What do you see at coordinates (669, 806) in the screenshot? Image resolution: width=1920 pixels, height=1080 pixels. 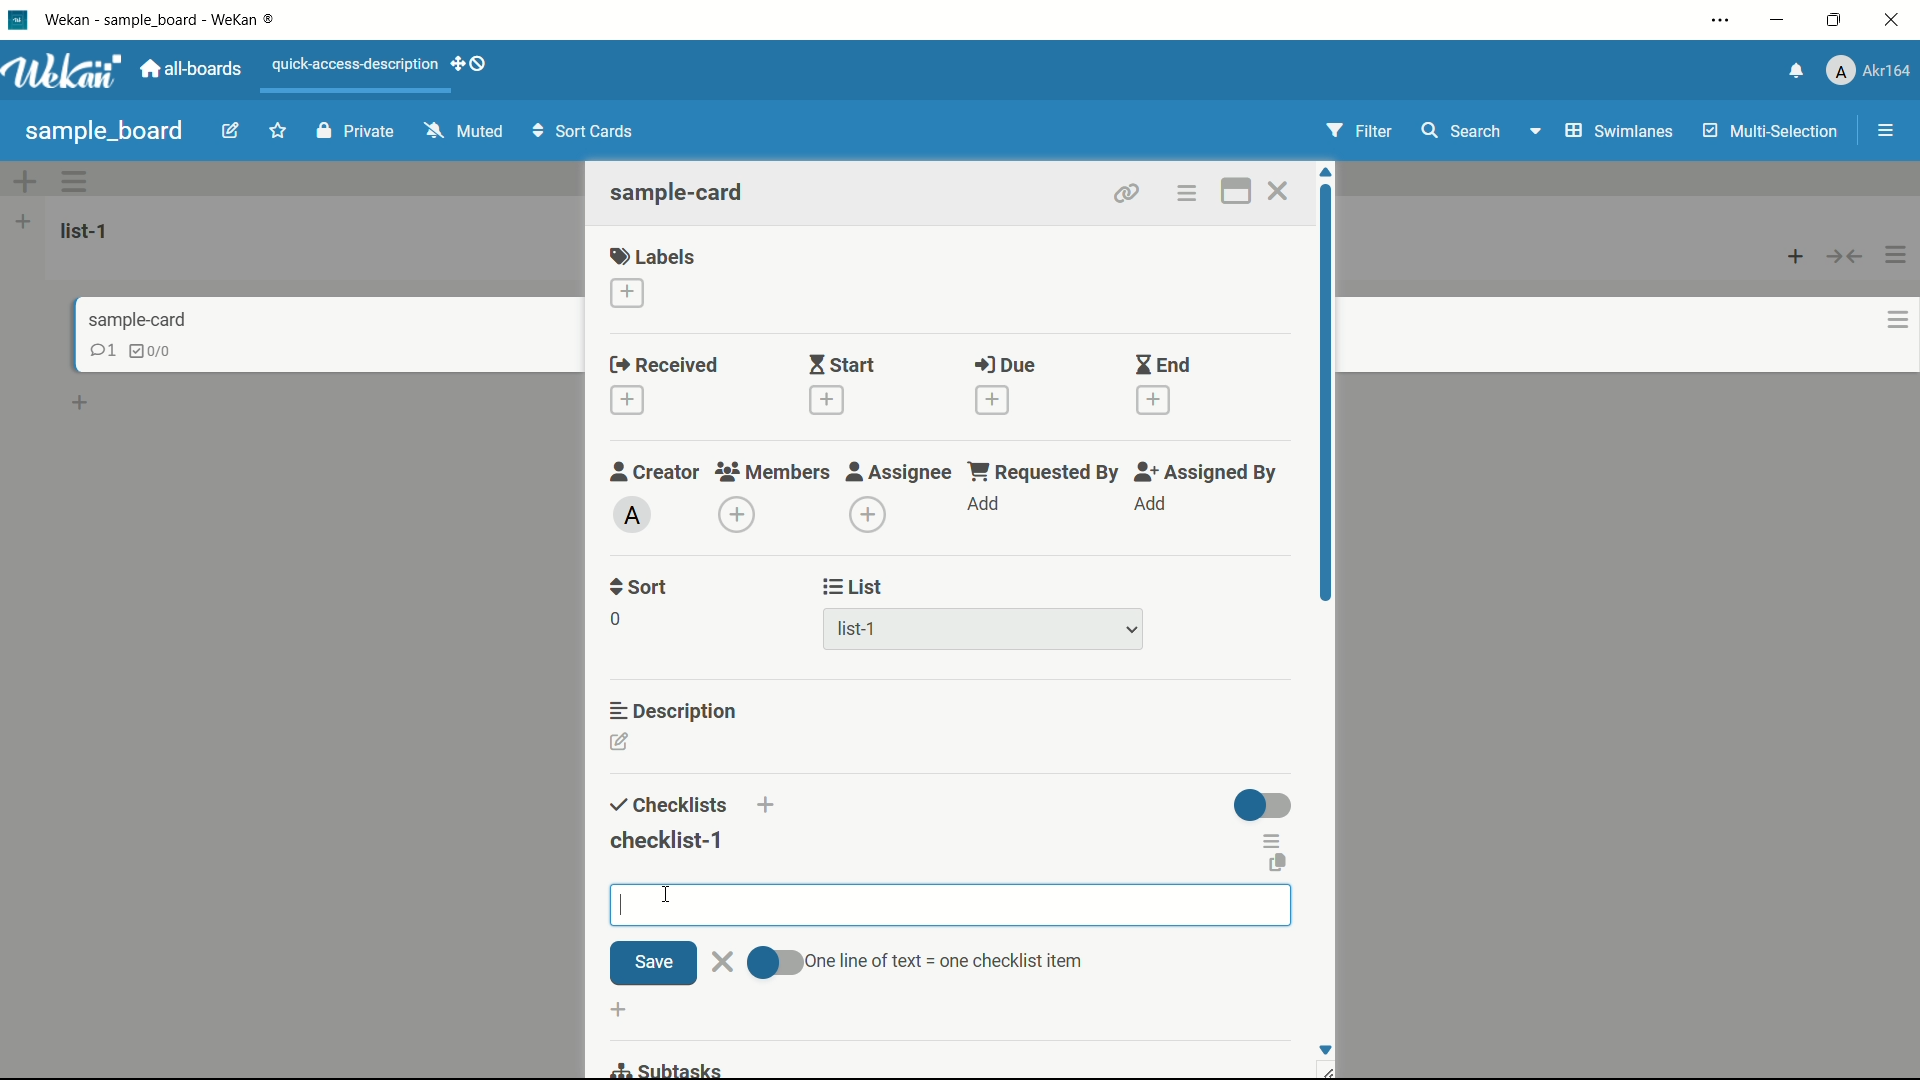 I see `checklists` at bounding box center [669, 806].